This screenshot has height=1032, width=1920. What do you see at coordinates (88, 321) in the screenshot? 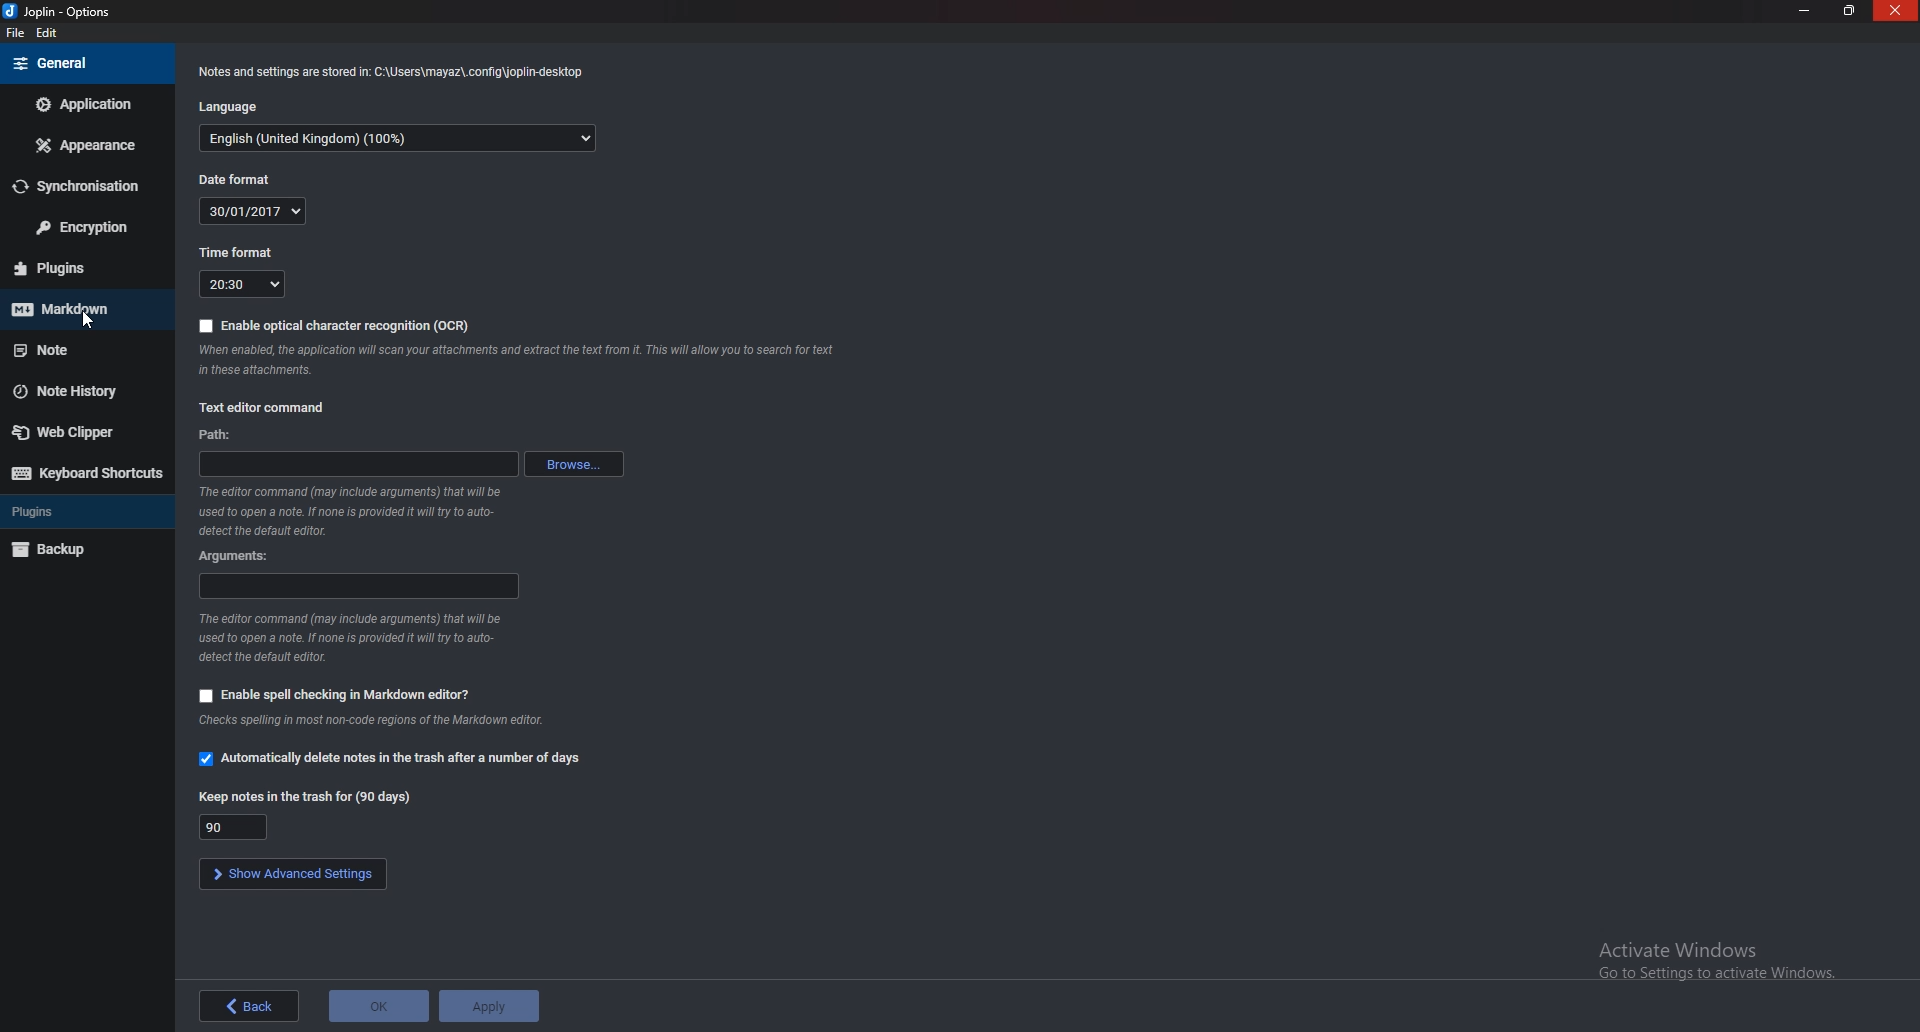
I see `cursor` at bounding box center [88, 321].